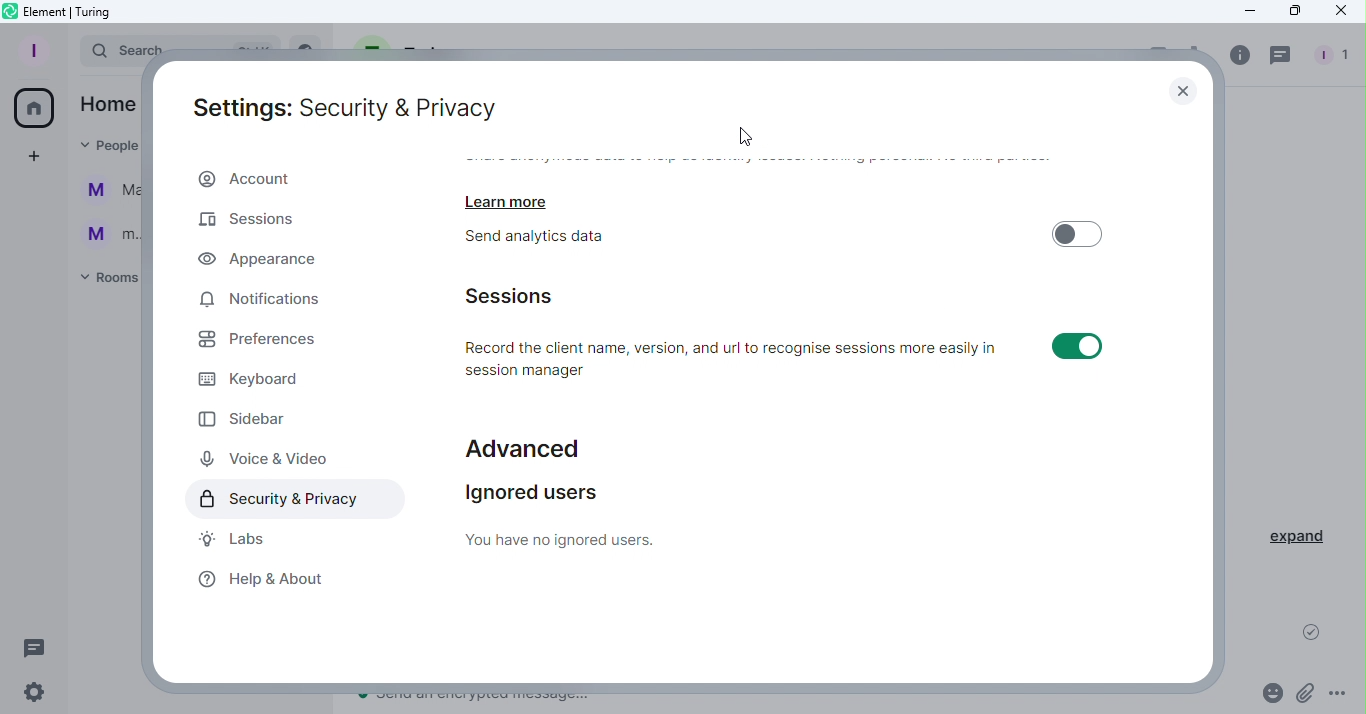 This screenshot has height=714, width=1366. What do you see at coordinates (524, 442) in the screenshot?
I see `Advanced` at bounding box center [524, 442].